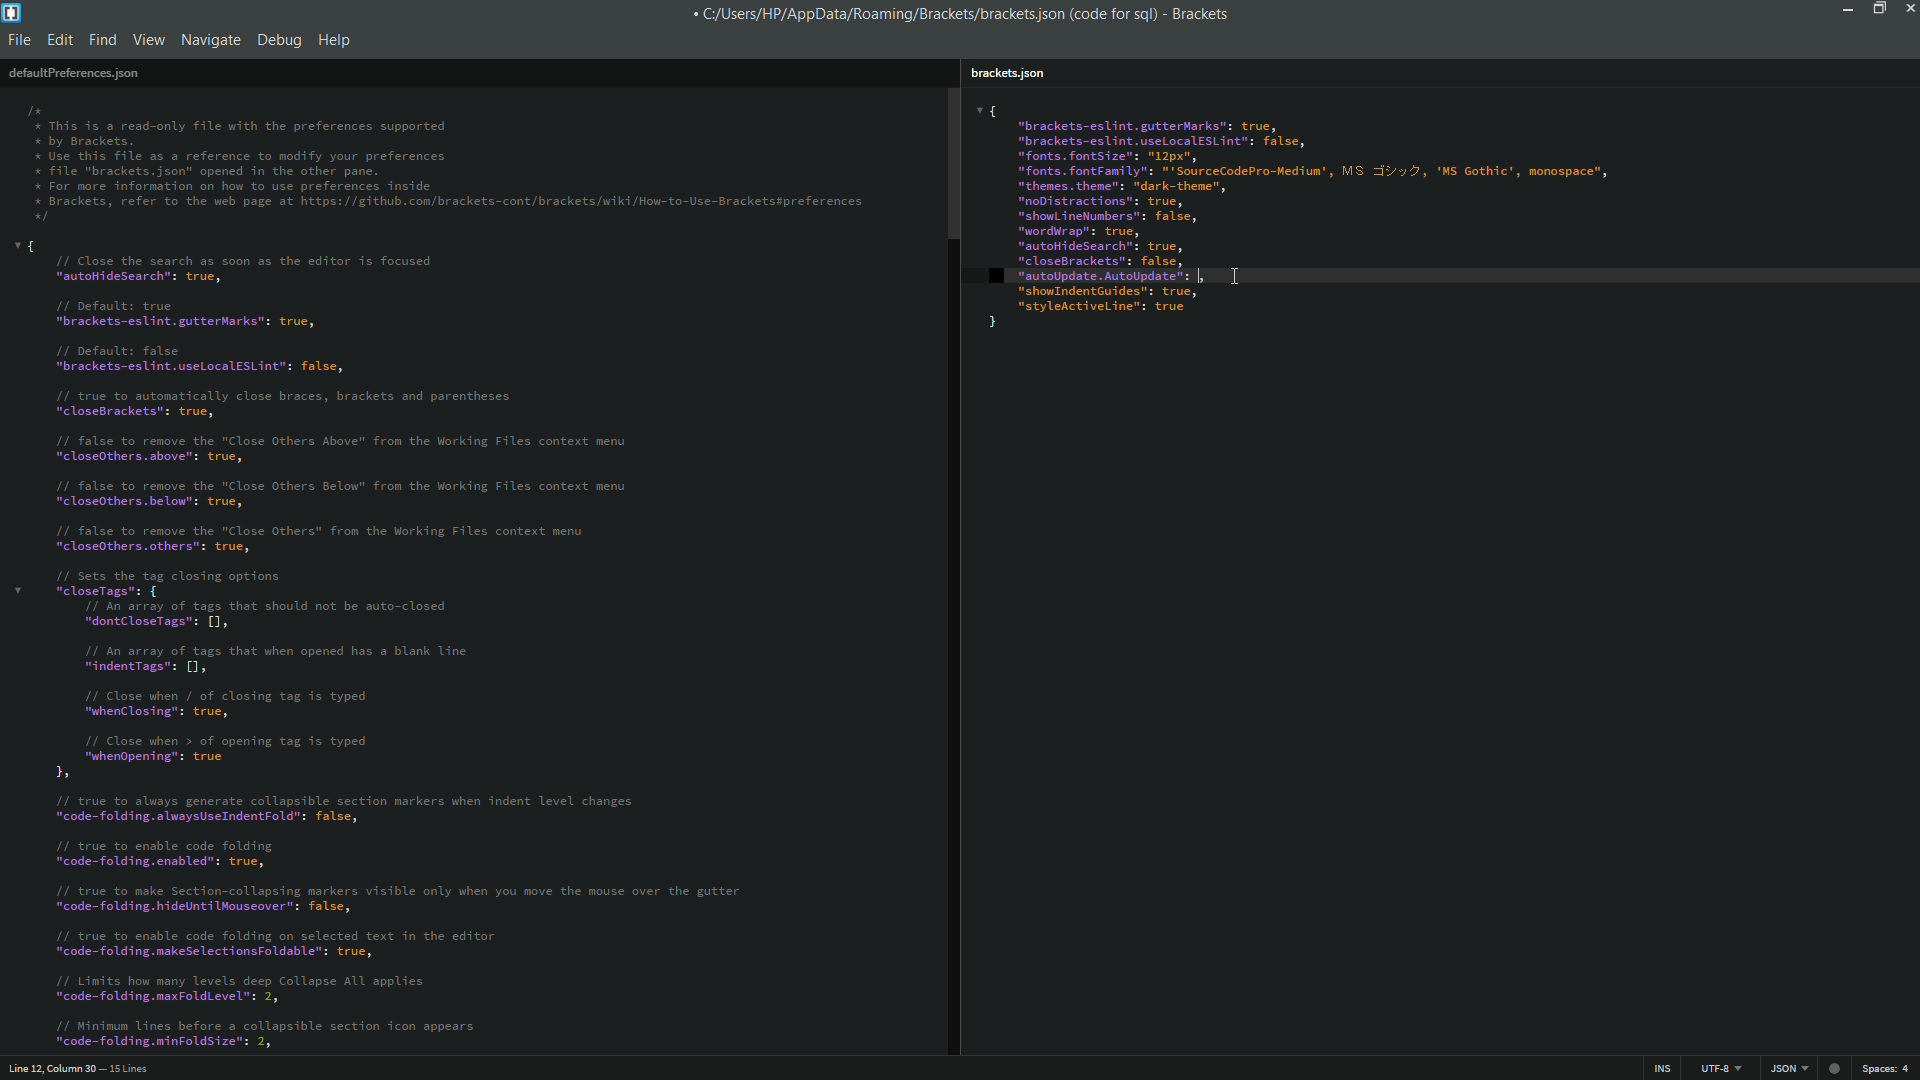 The height and width of the screenshot is (1080, 1920). What do you see at coordinates (1877, 9) in the screenshot?
I see `maximize` at bounding box center [1877, 9].